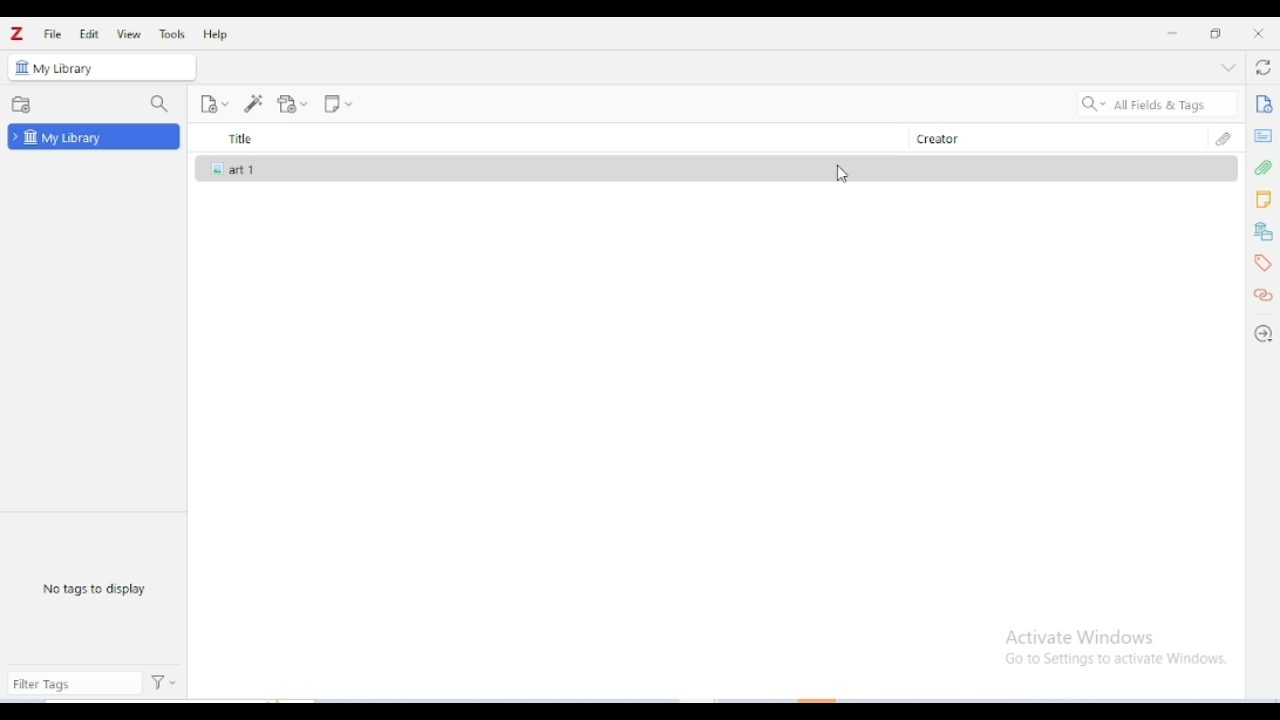 The height and width of the screenshot is (720, 1280). Describe the element at coordinates (1264, 169) in the screenshot. I see `attachments` at that location.